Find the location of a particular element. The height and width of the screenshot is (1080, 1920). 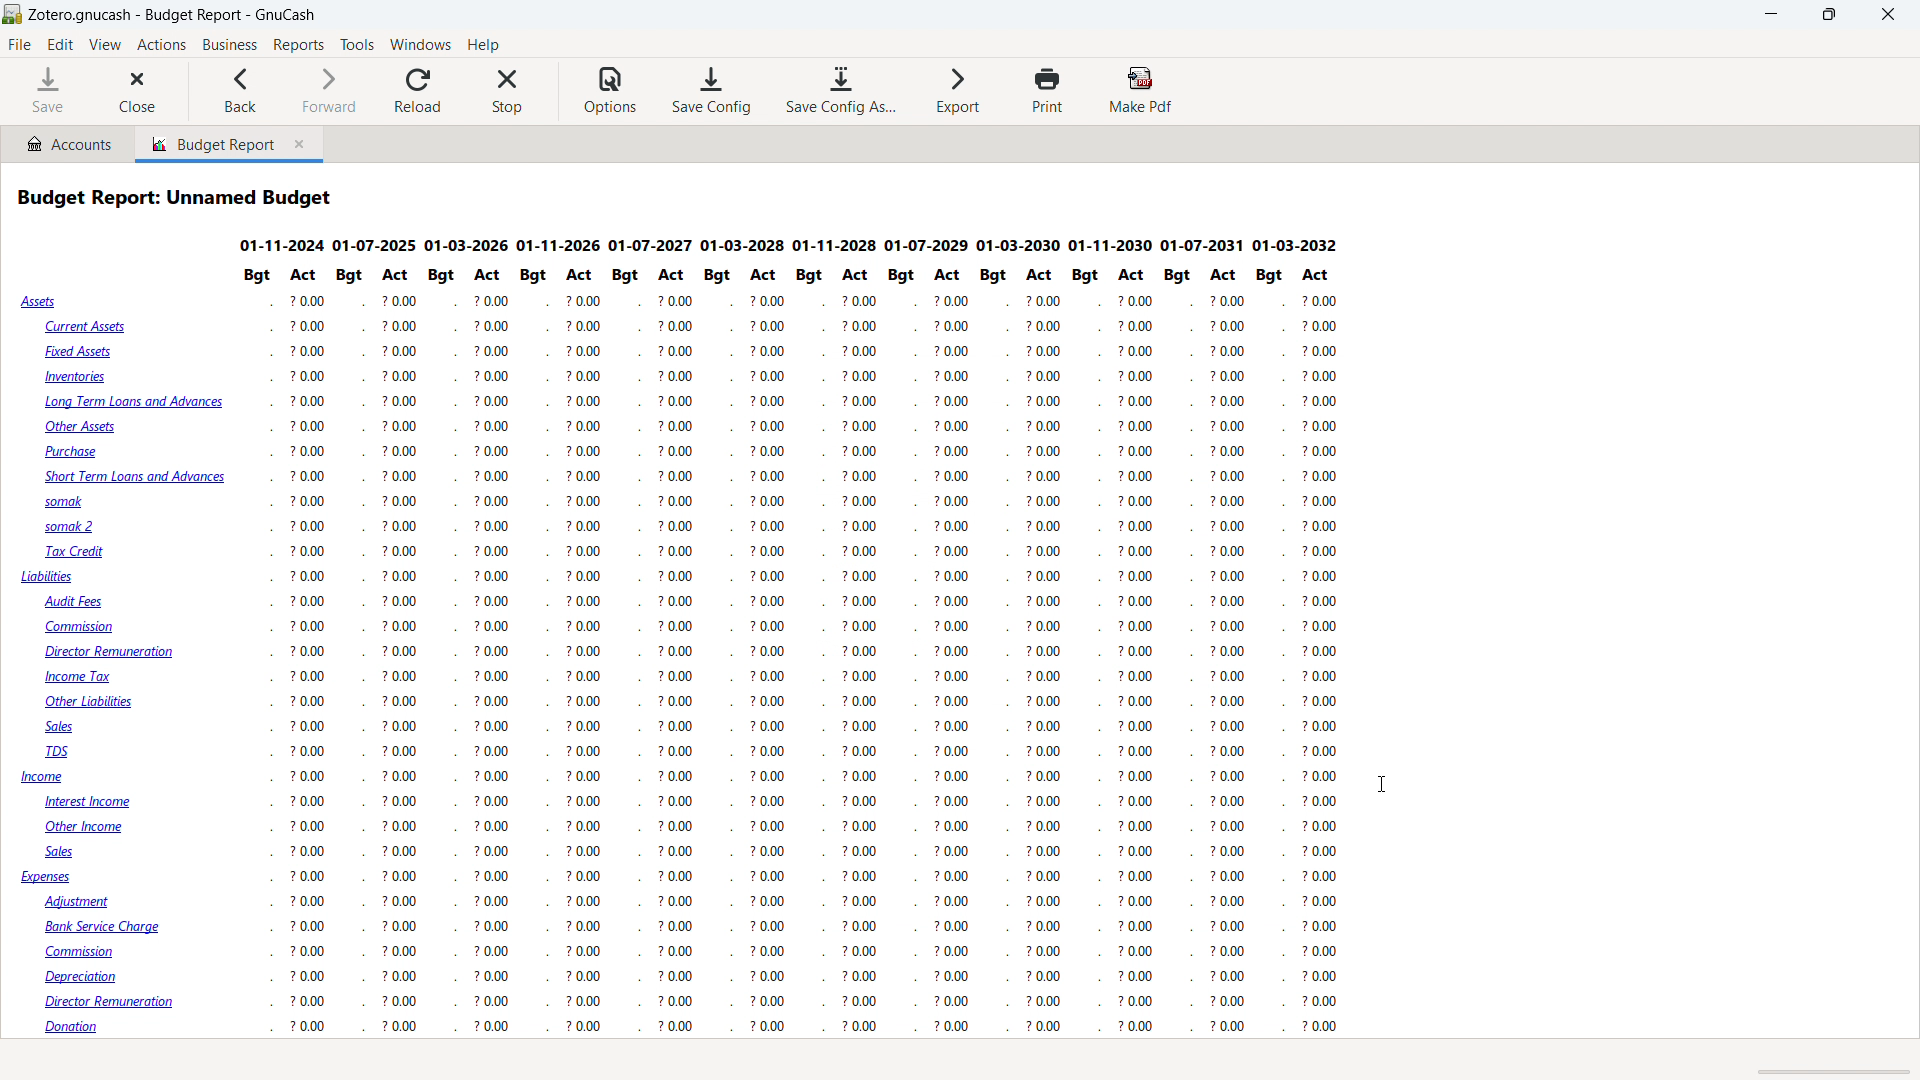

Director Remuneration is located at coordinates (111, 653).